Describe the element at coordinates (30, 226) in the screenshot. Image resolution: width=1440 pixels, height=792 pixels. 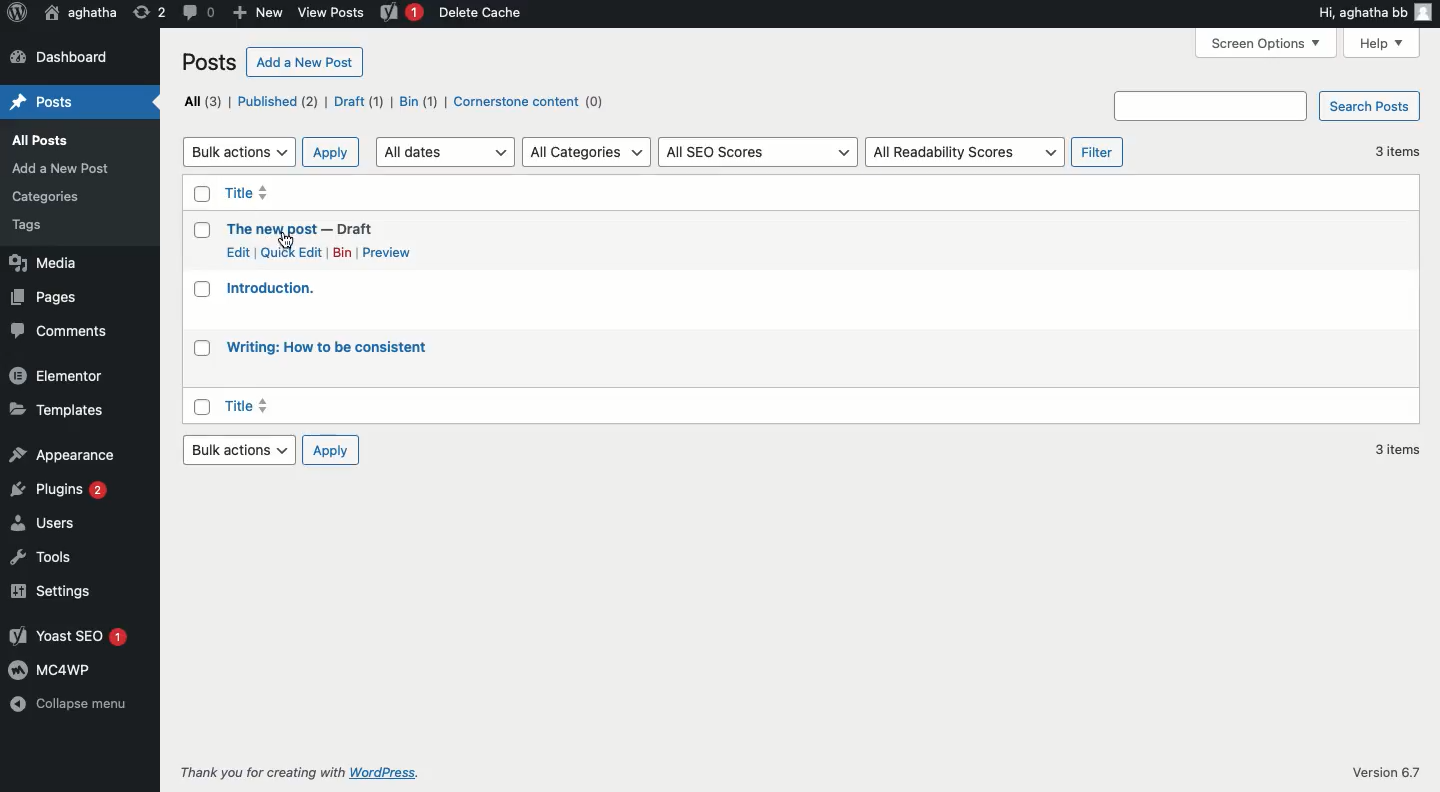
I see `Tags` at that location.